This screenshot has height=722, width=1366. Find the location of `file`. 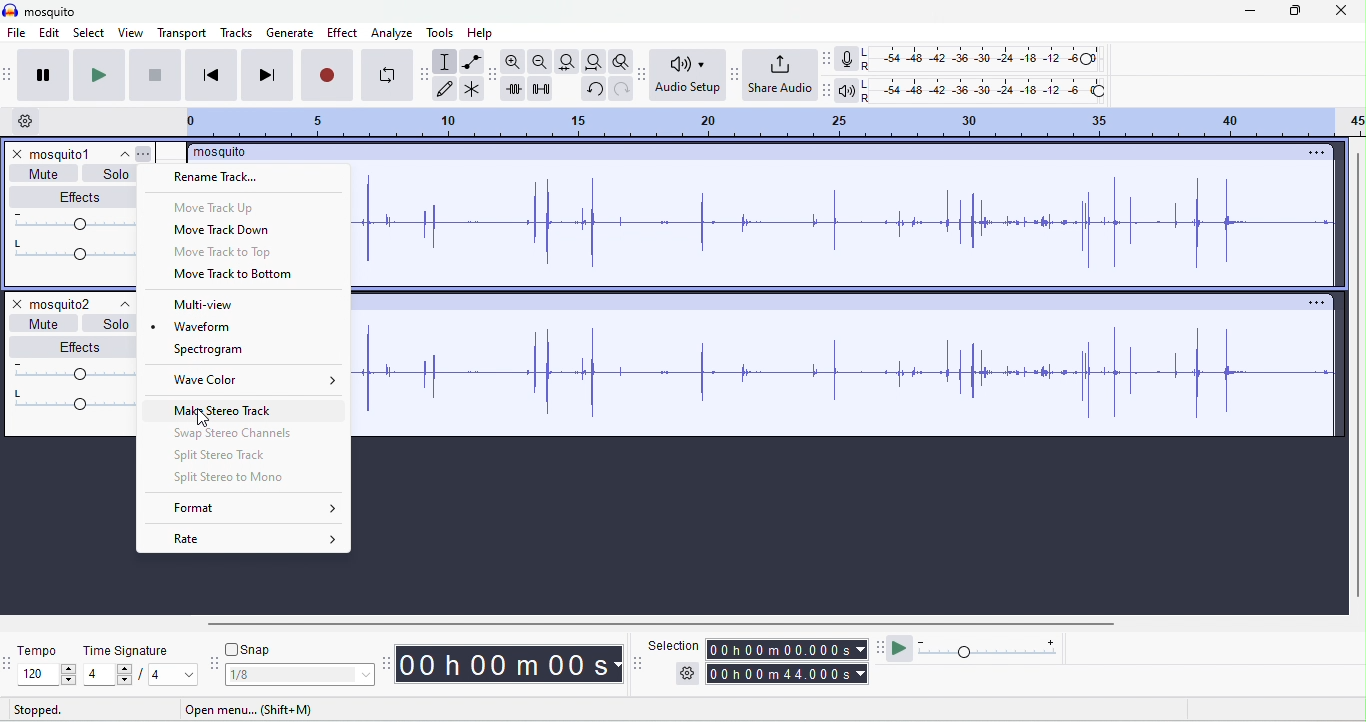

file is located at coordinates (16, 34).